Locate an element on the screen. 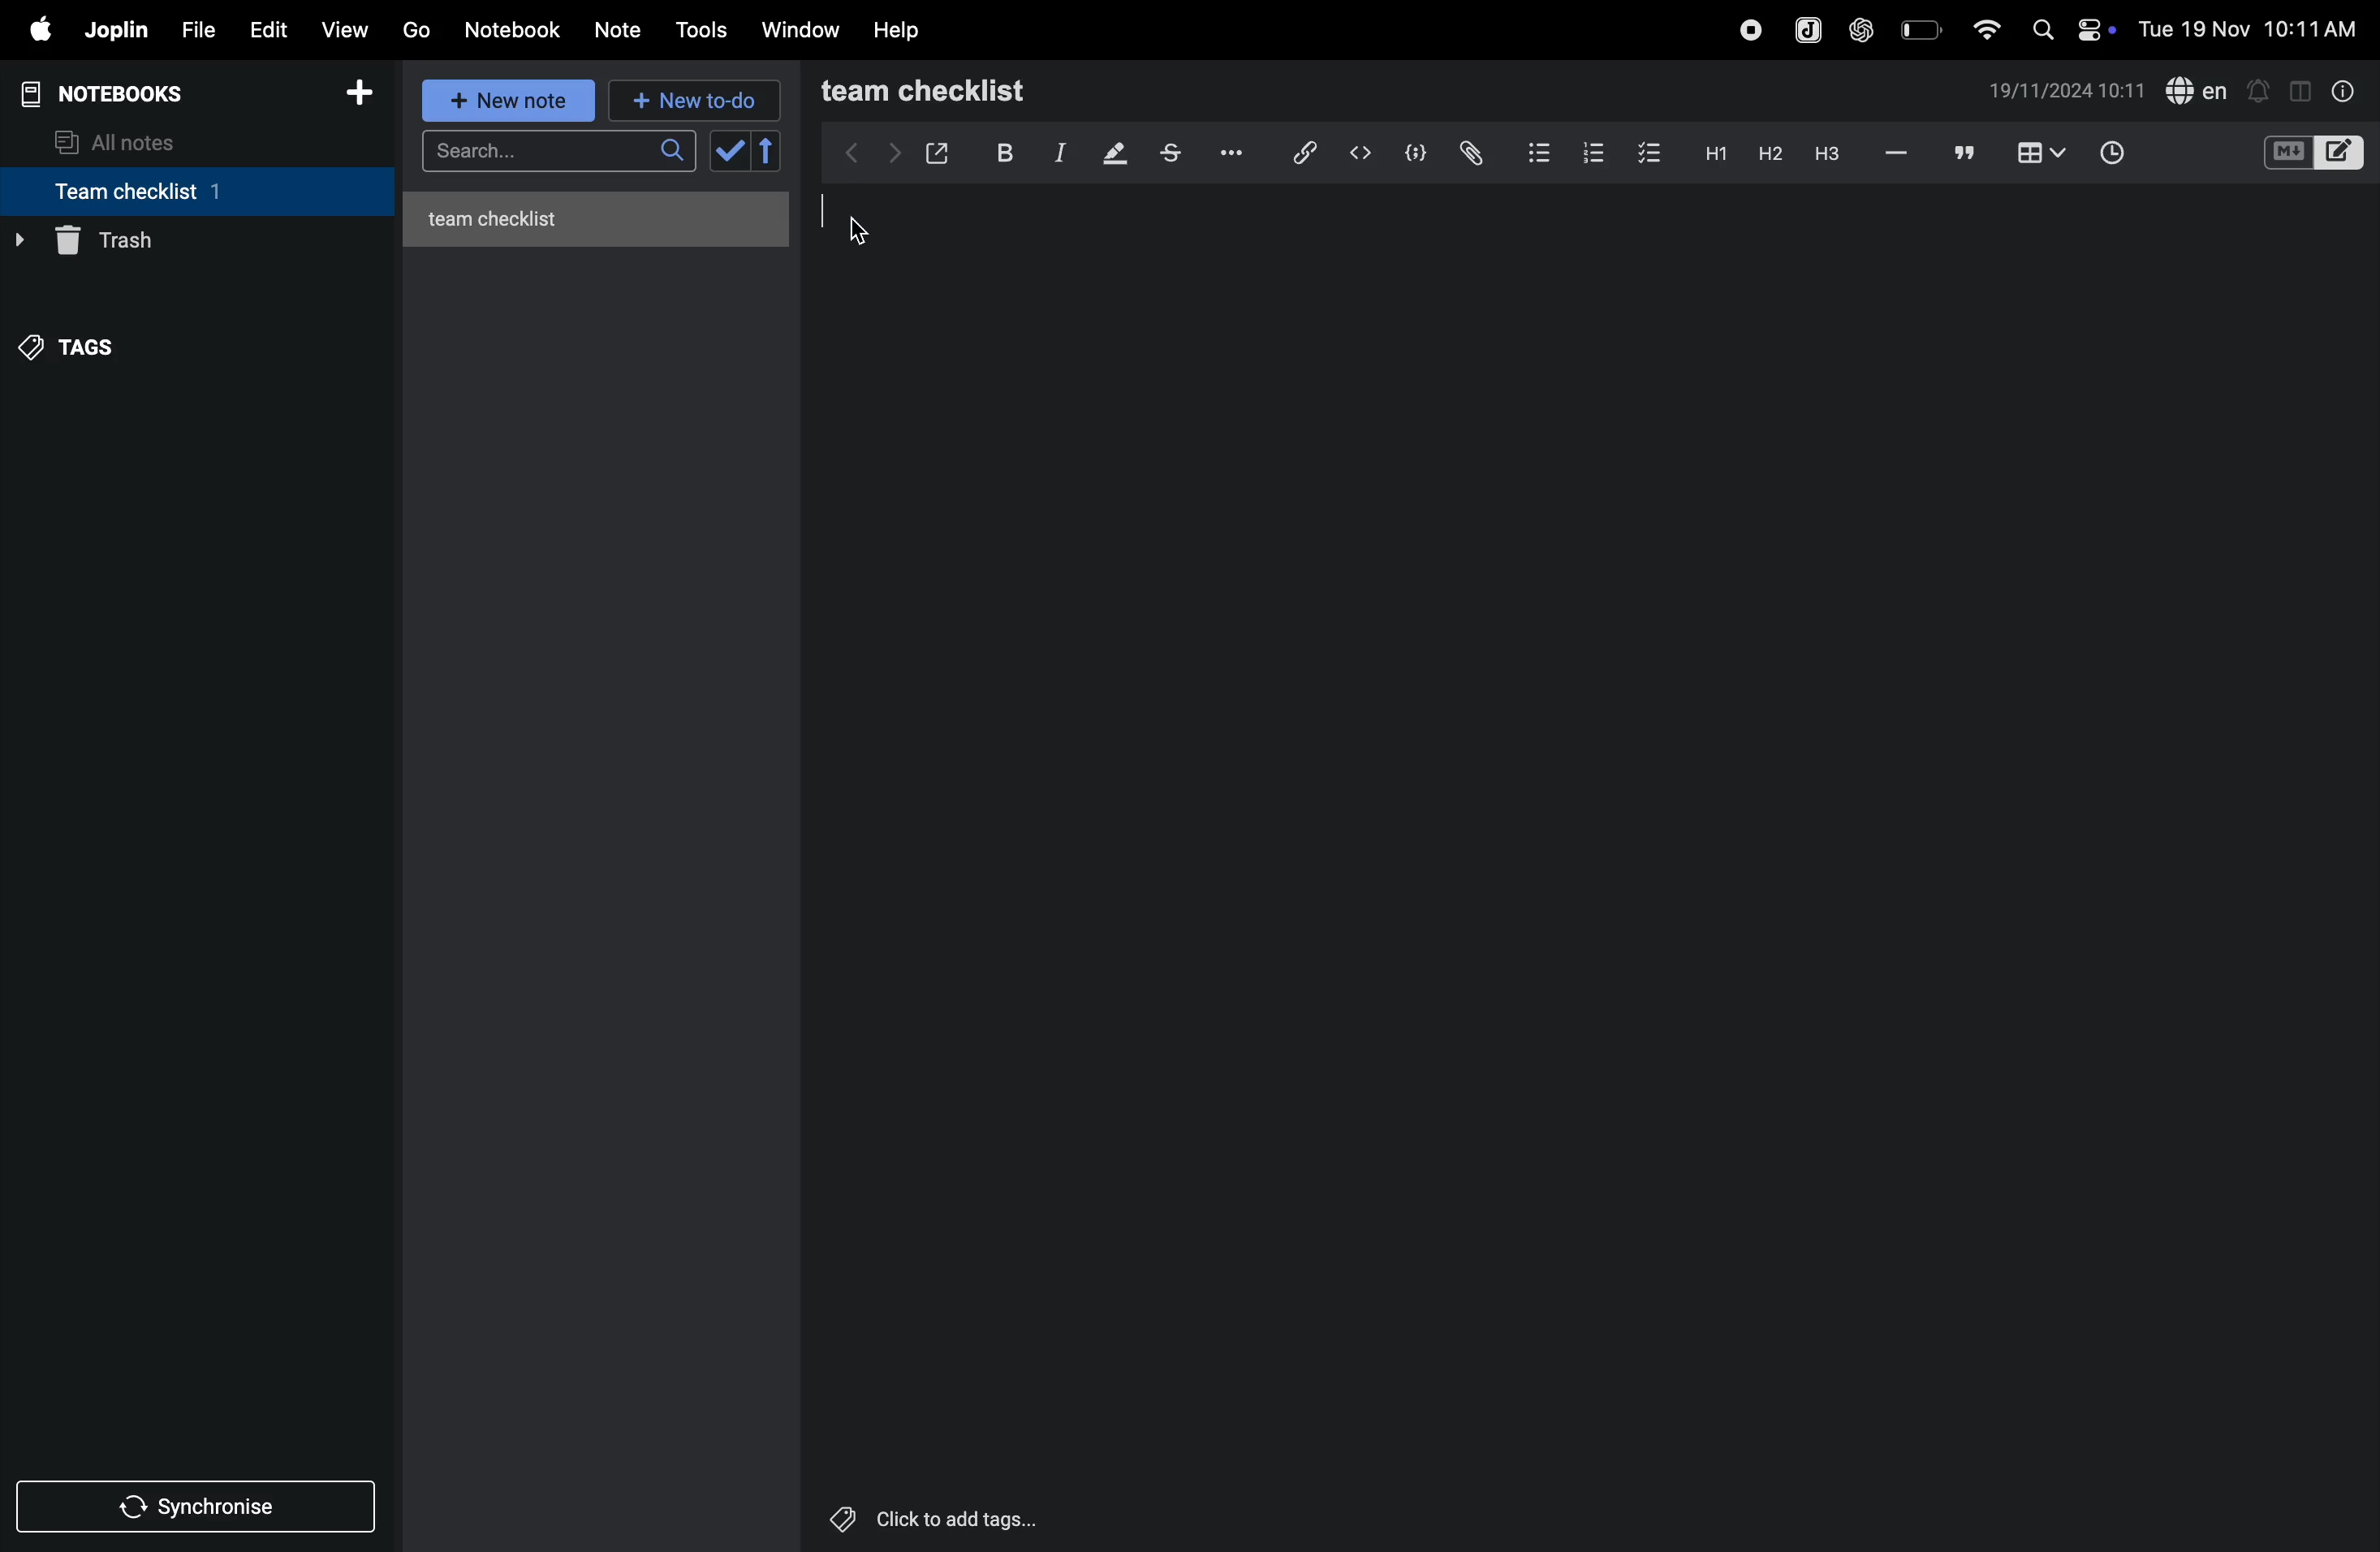 The height and width of the screenshot is (1552, 2380). joplin is located at coordinates (1802, 27).